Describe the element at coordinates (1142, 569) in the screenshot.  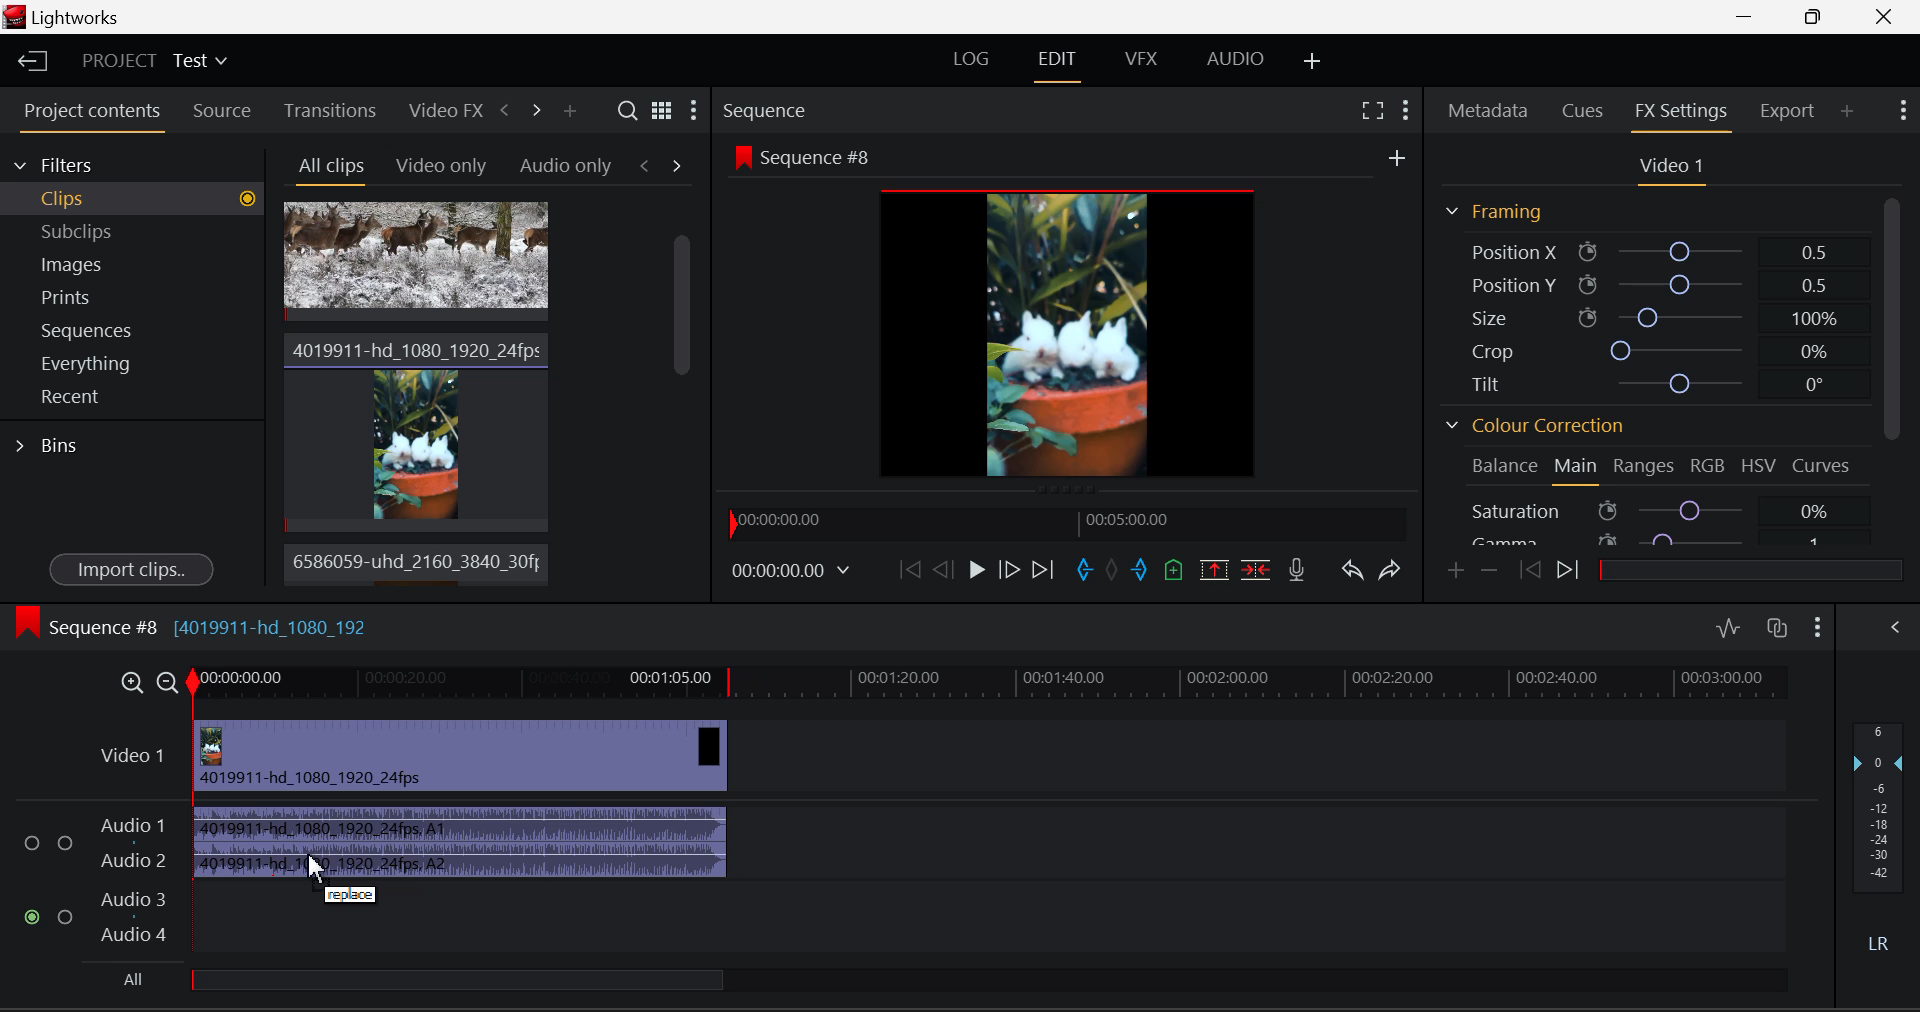
I see `Mark Out` at that location.